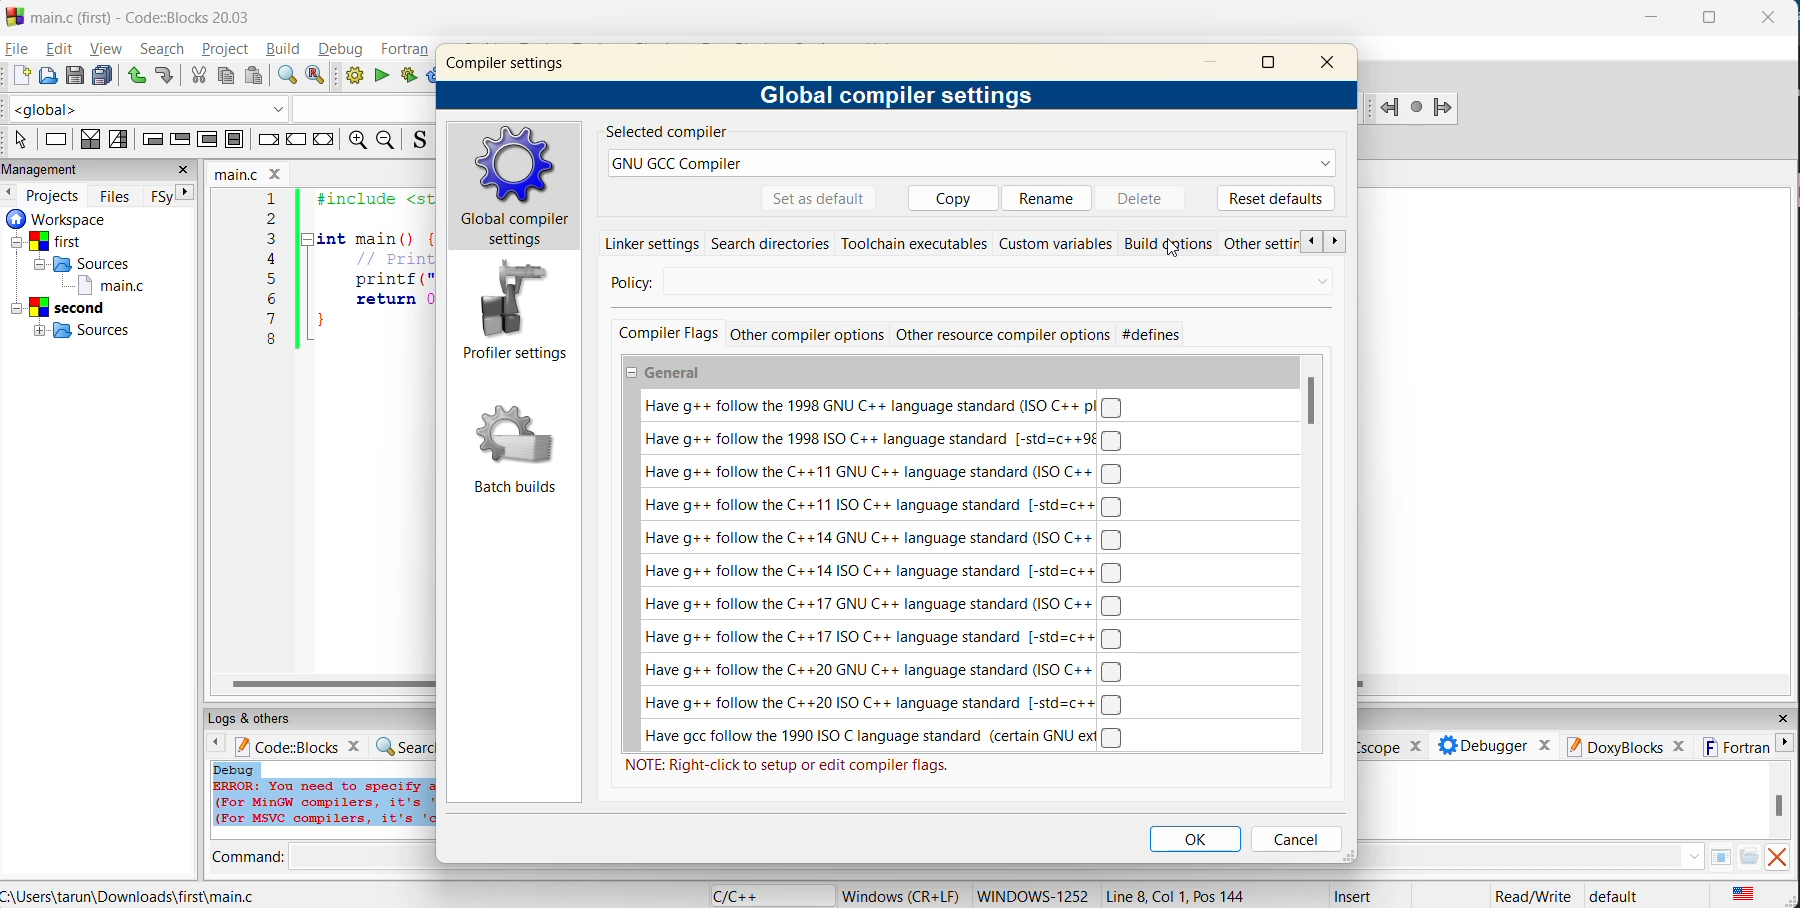  Describe the element at coordinates (1293, 839) in the screenshot. I see `cancel` at that location.